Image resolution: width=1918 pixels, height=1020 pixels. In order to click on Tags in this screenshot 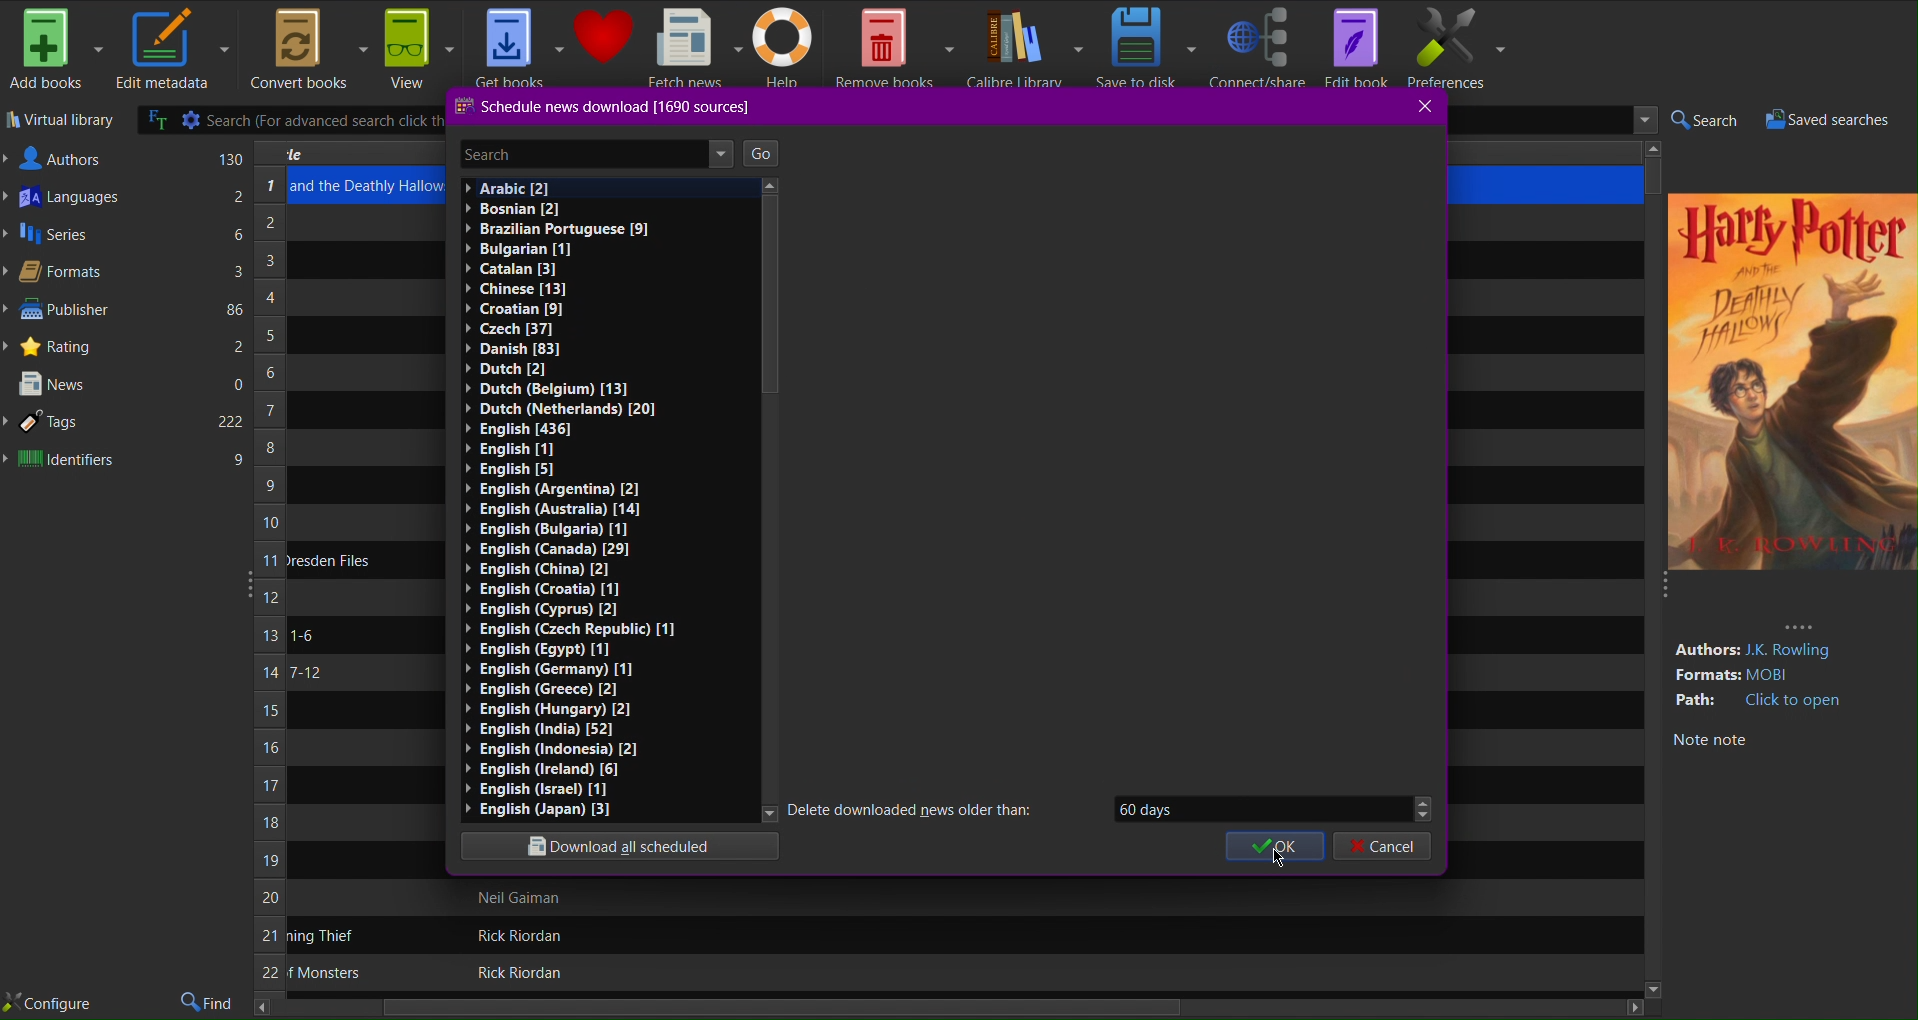, I will do `click(126, 423)`.